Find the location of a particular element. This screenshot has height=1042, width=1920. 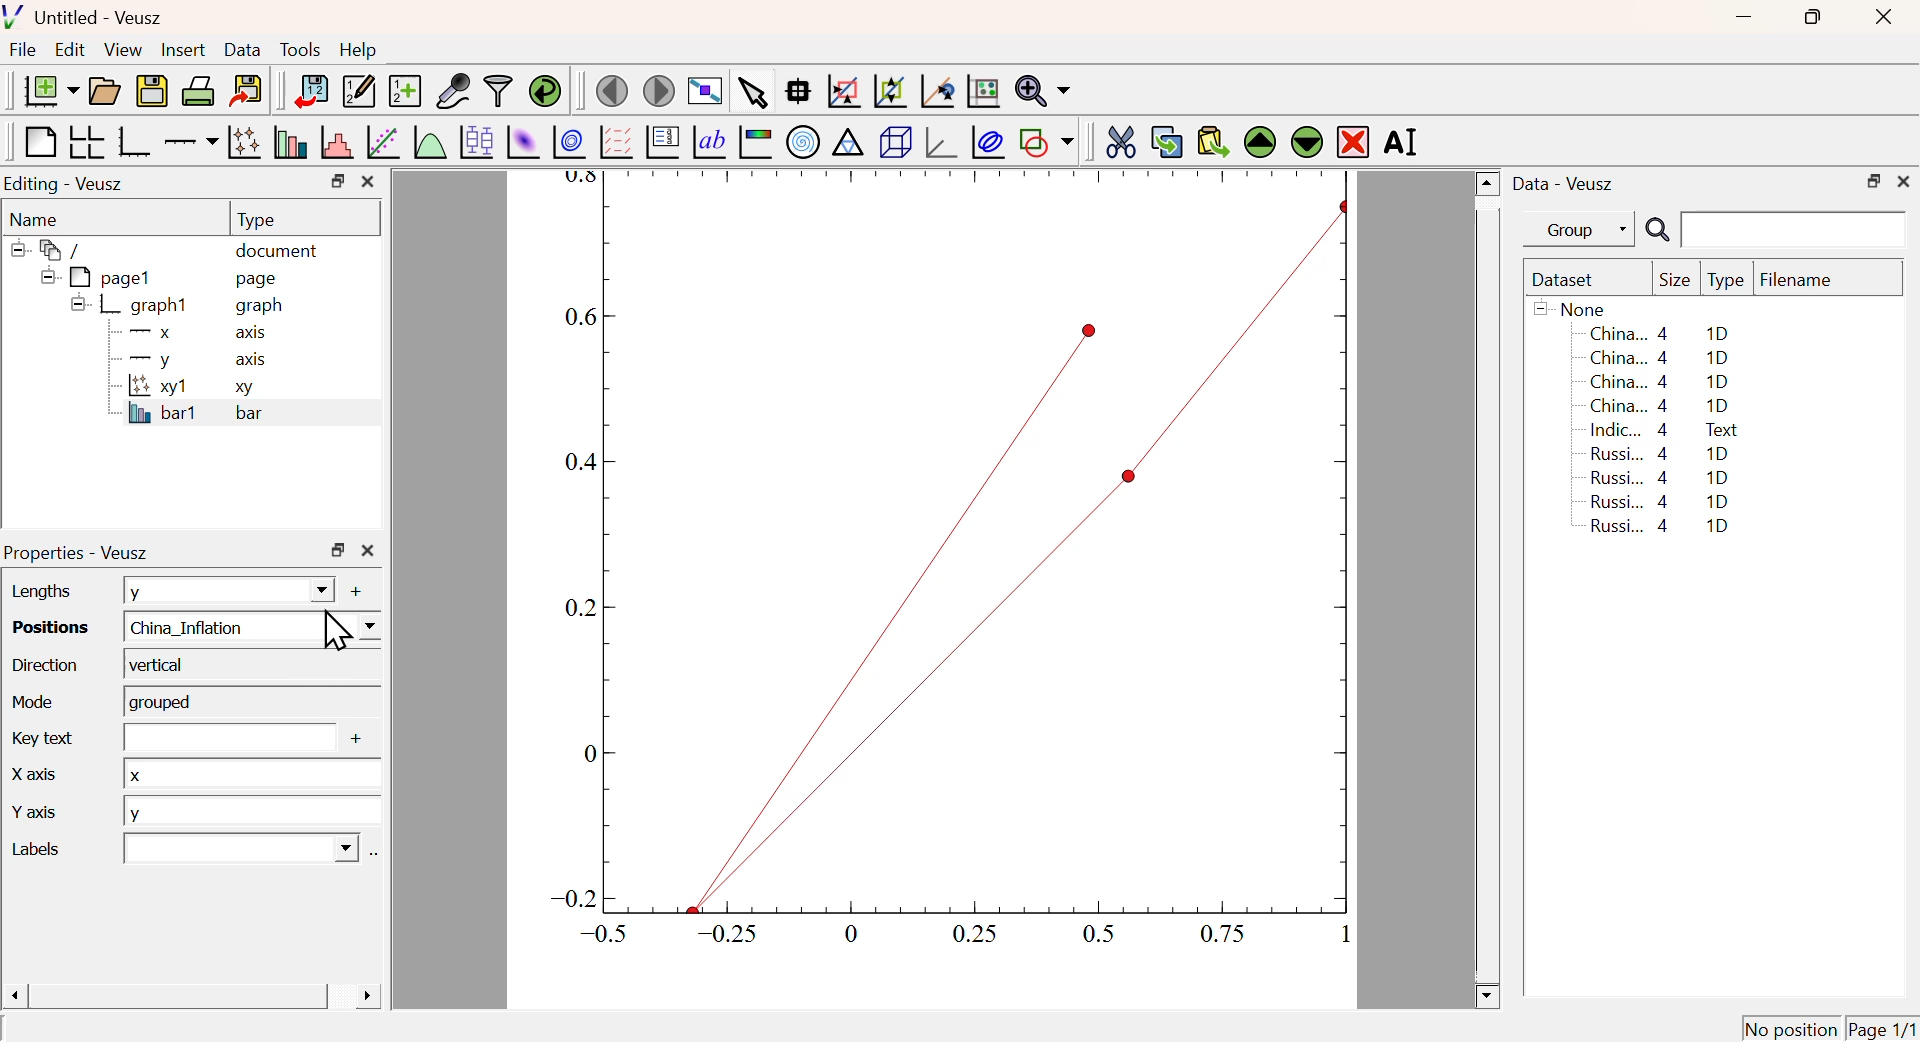

Help is located at coordinates (359, 50).